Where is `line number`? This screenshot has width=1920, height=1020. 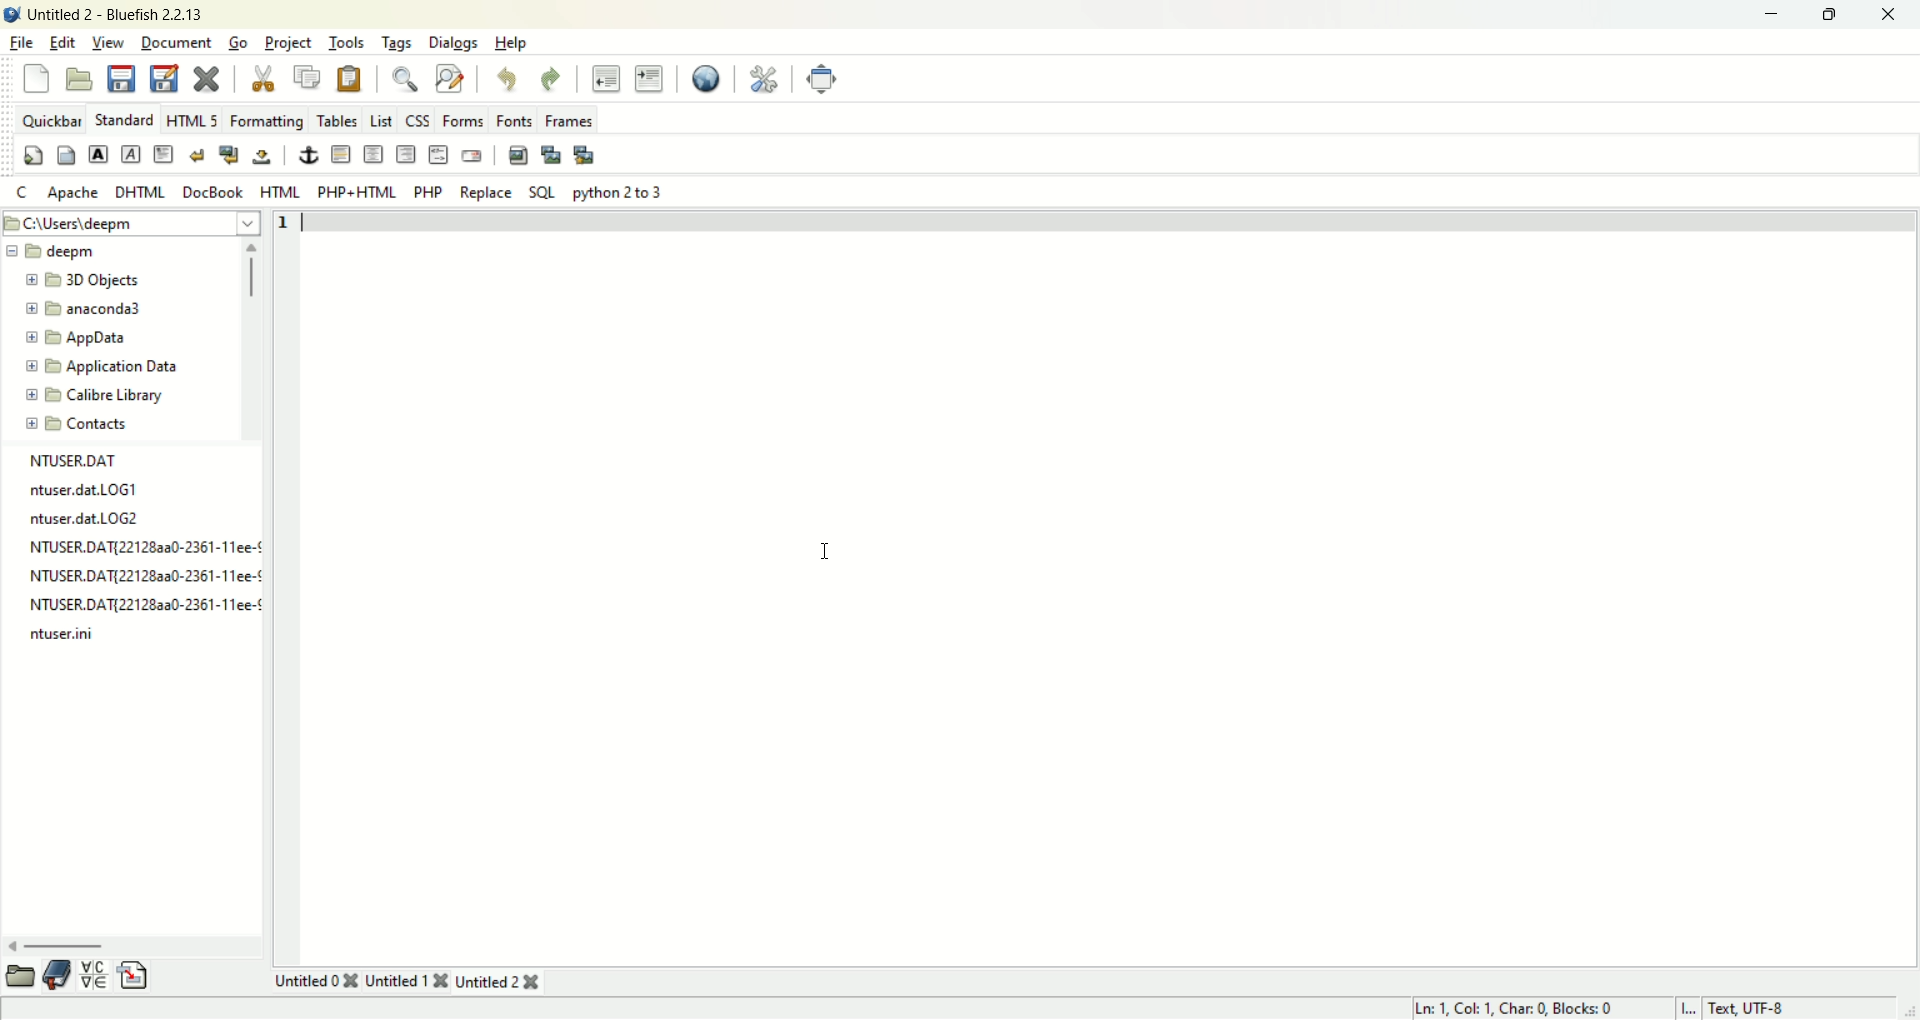 line number is located at coordinates (289, 226).